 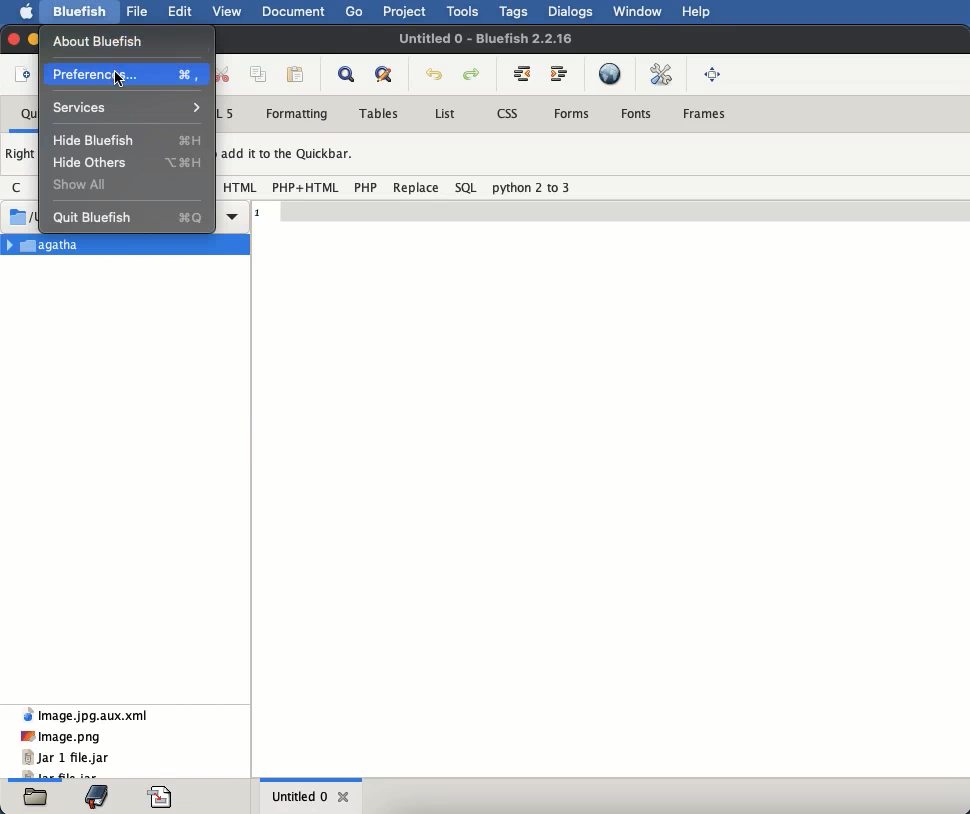 I want to click on services, so click(x=128, y=108).